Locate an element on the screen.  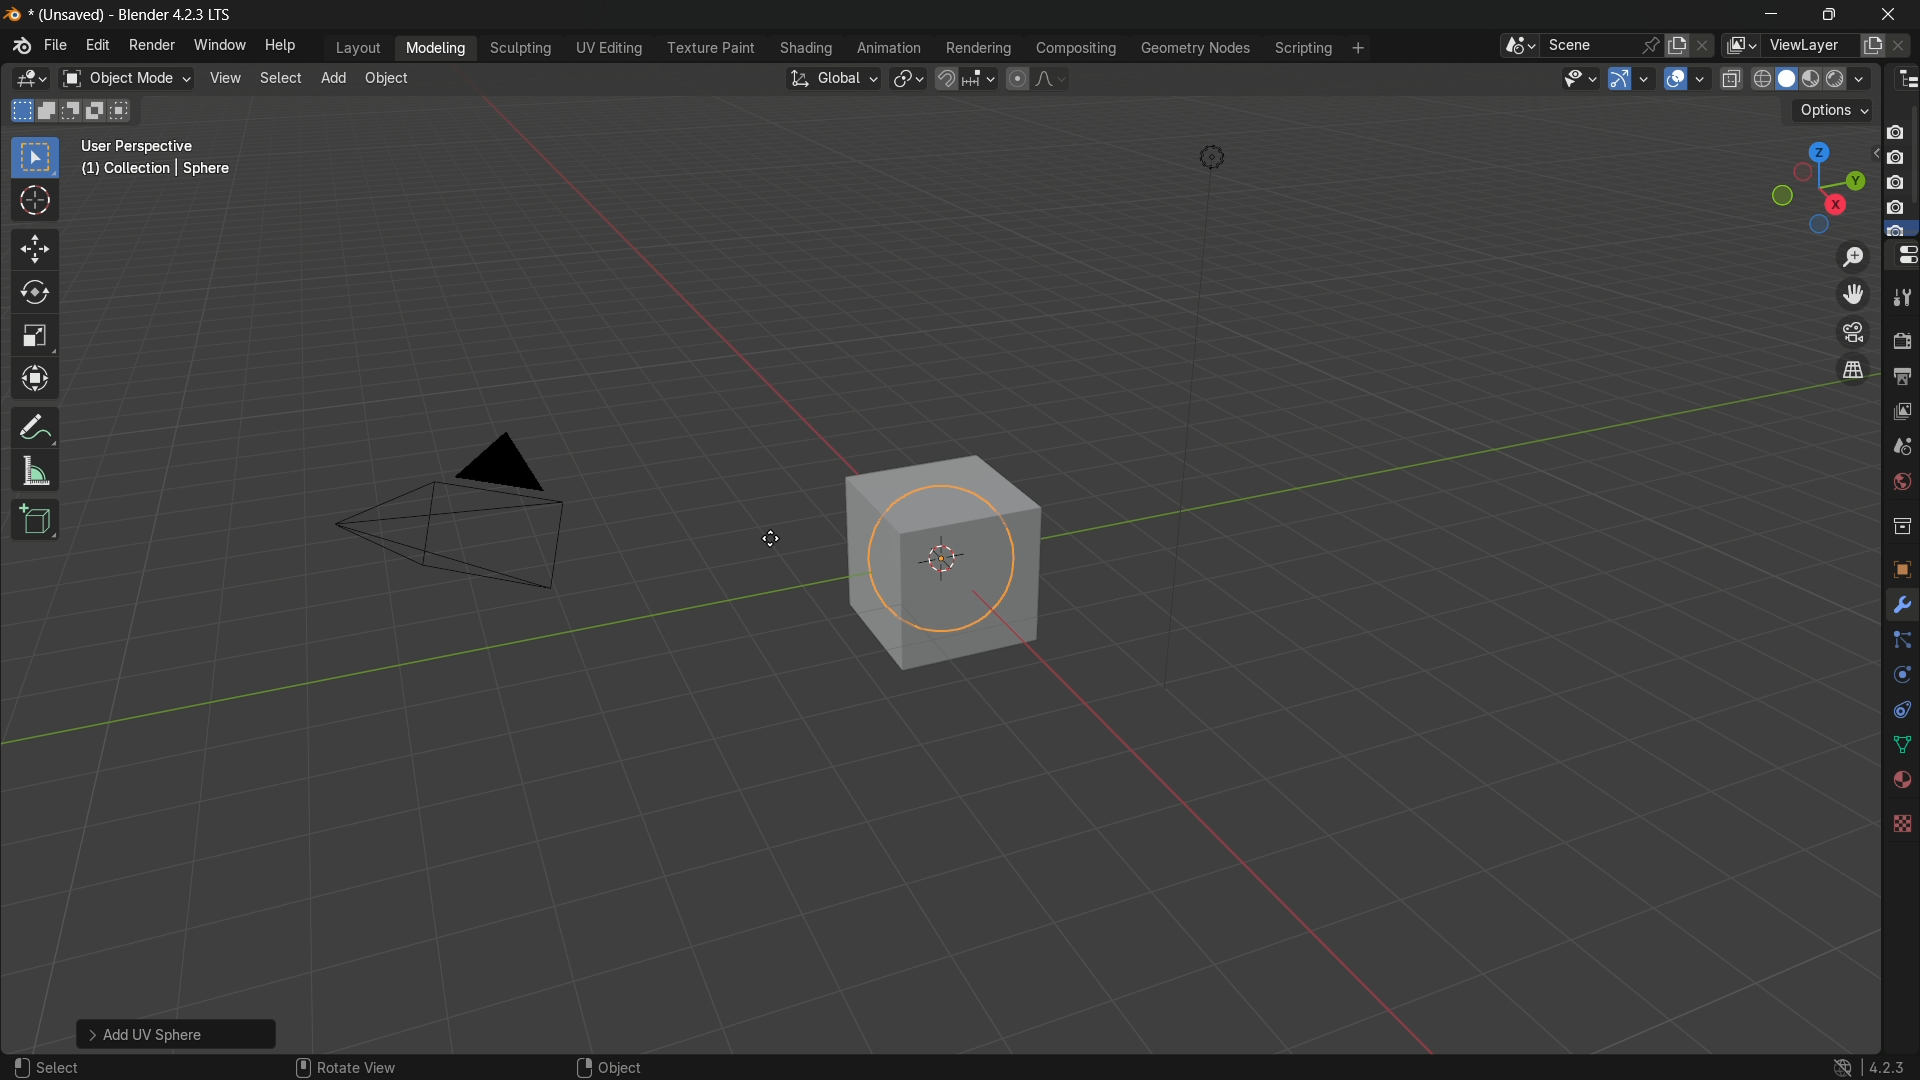
solid display is located at coordinates (1787, 78).